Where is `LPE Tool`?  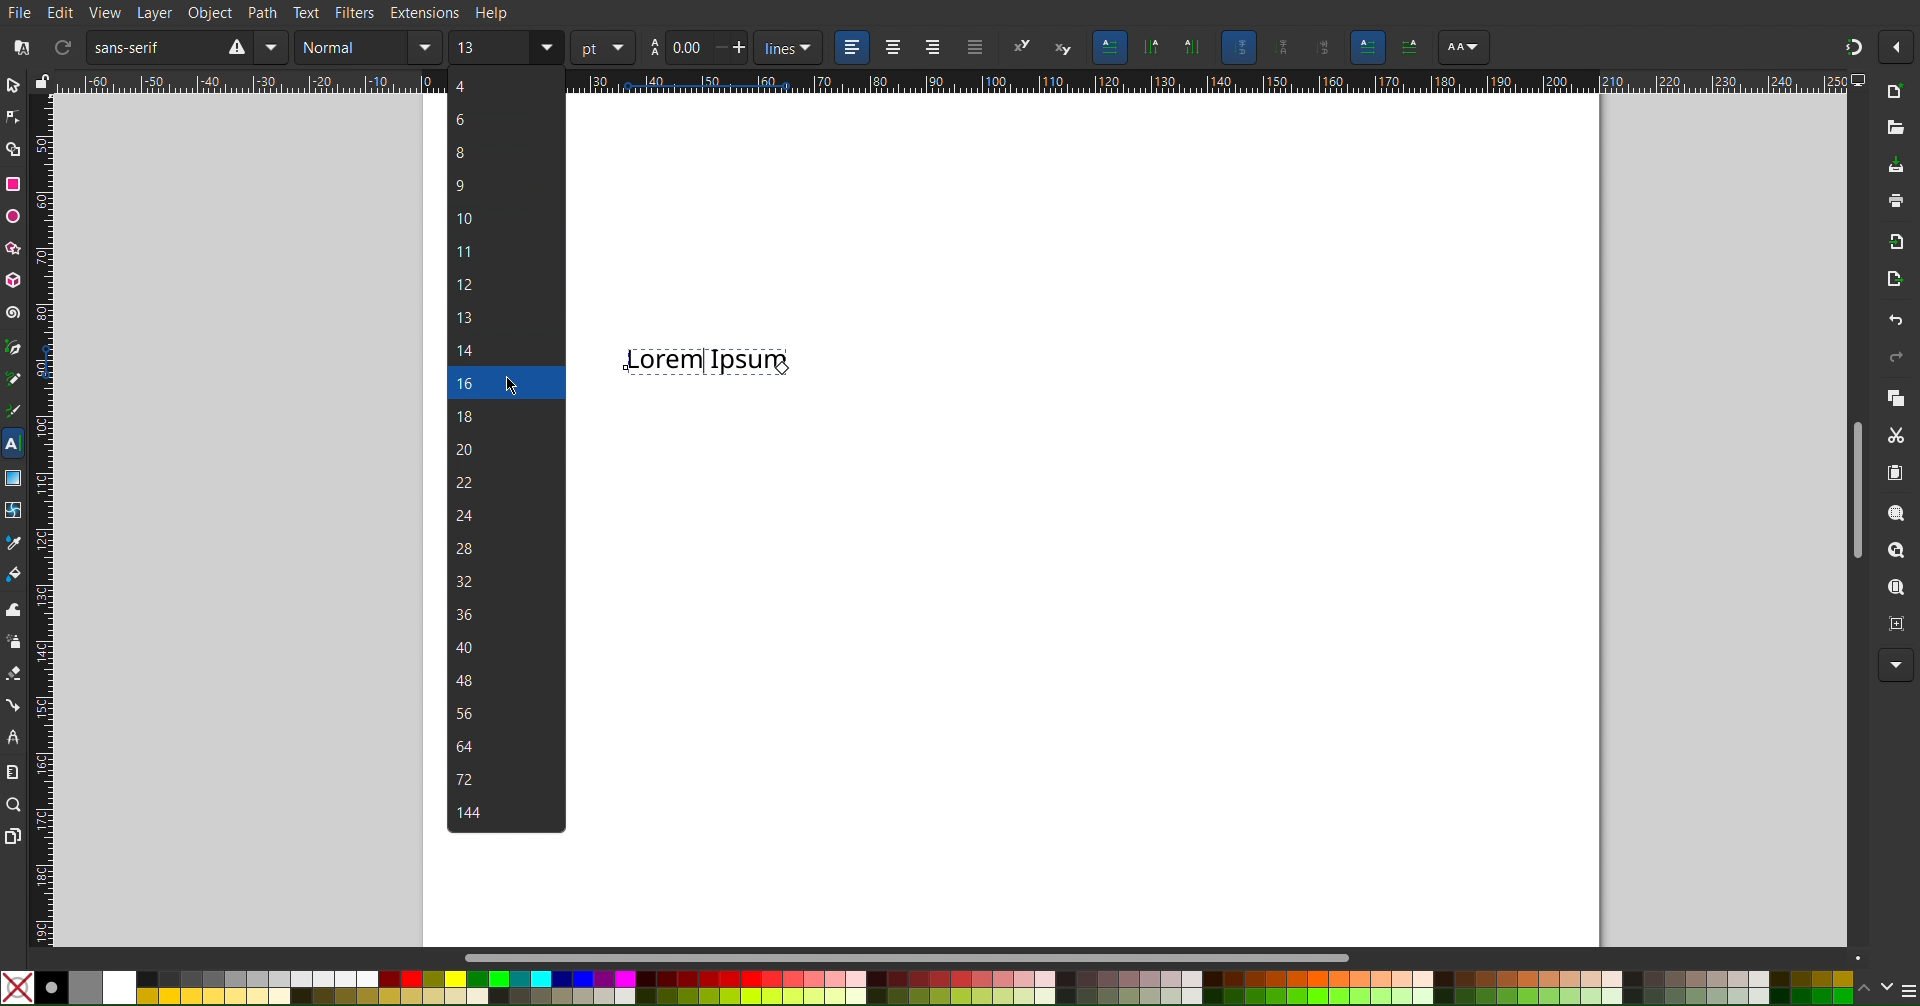 LPE Tool is located at coordinates (12, 739).